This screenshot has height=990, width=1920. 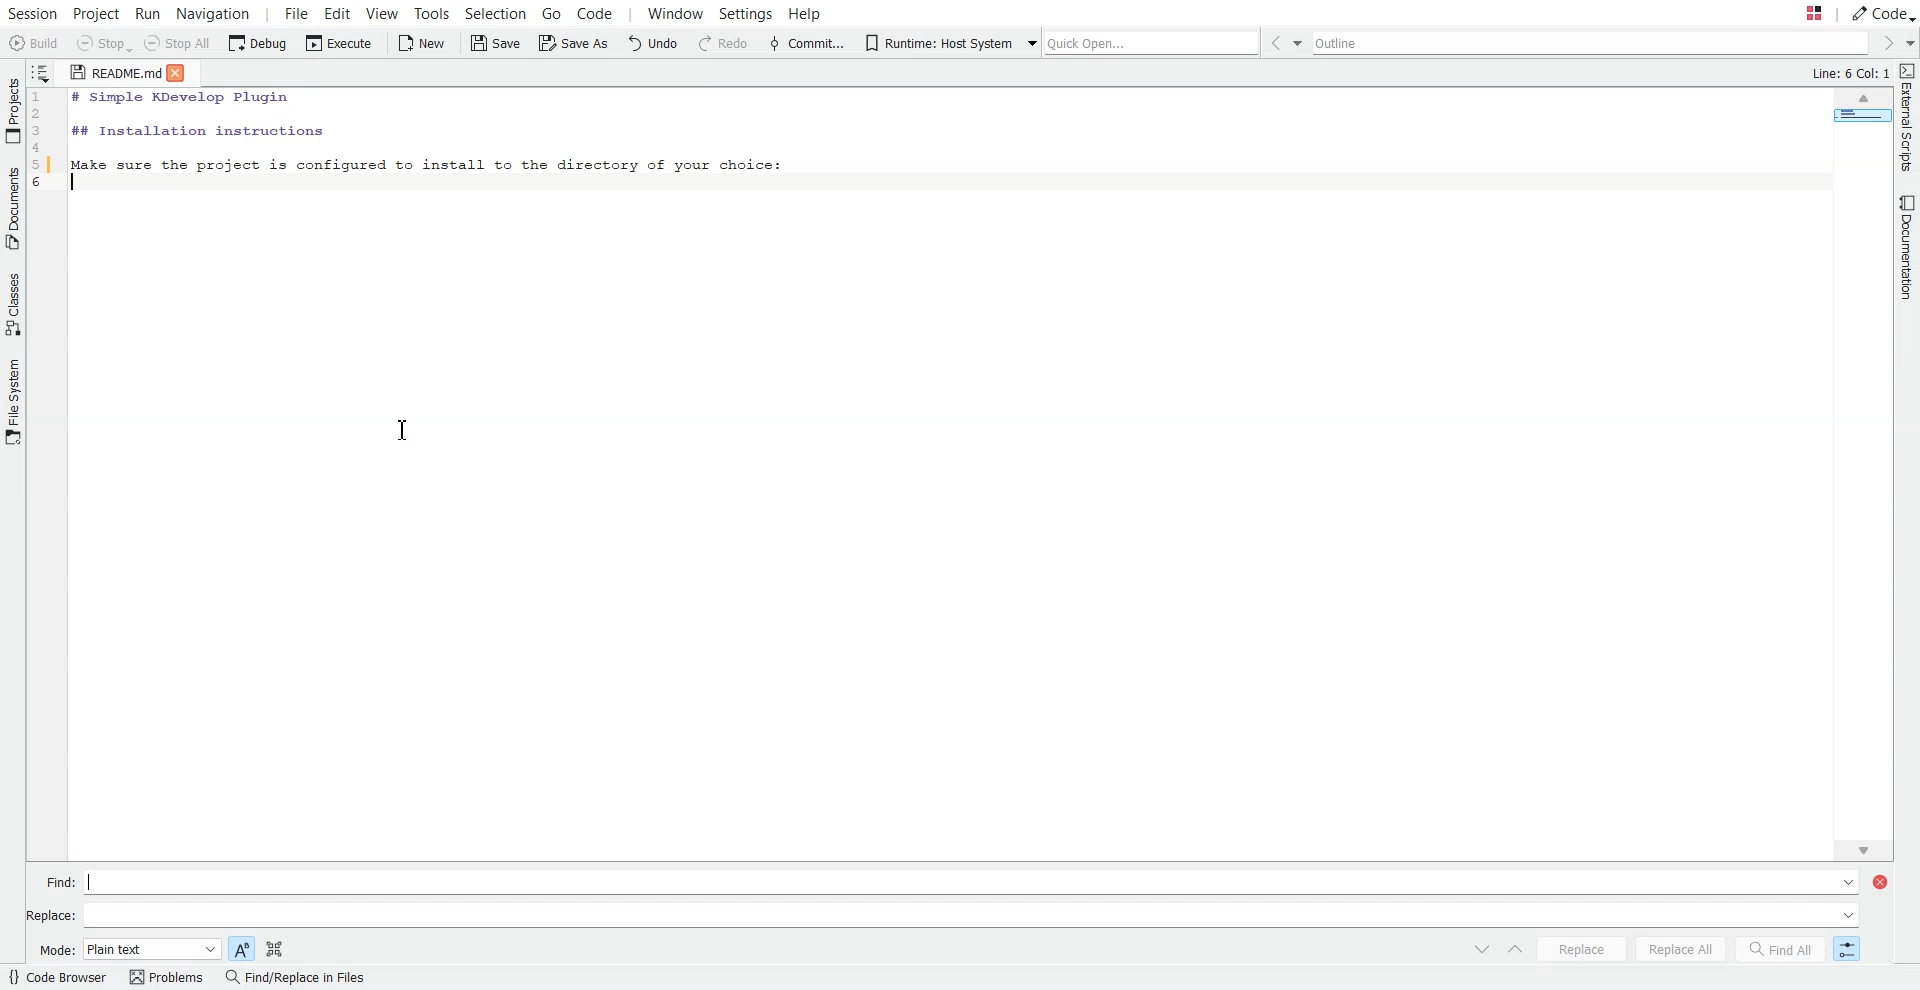 What do you see at coordinates (1594, 44) in the screenshot?
I see `Outline` at bounding box center [1594, 44].